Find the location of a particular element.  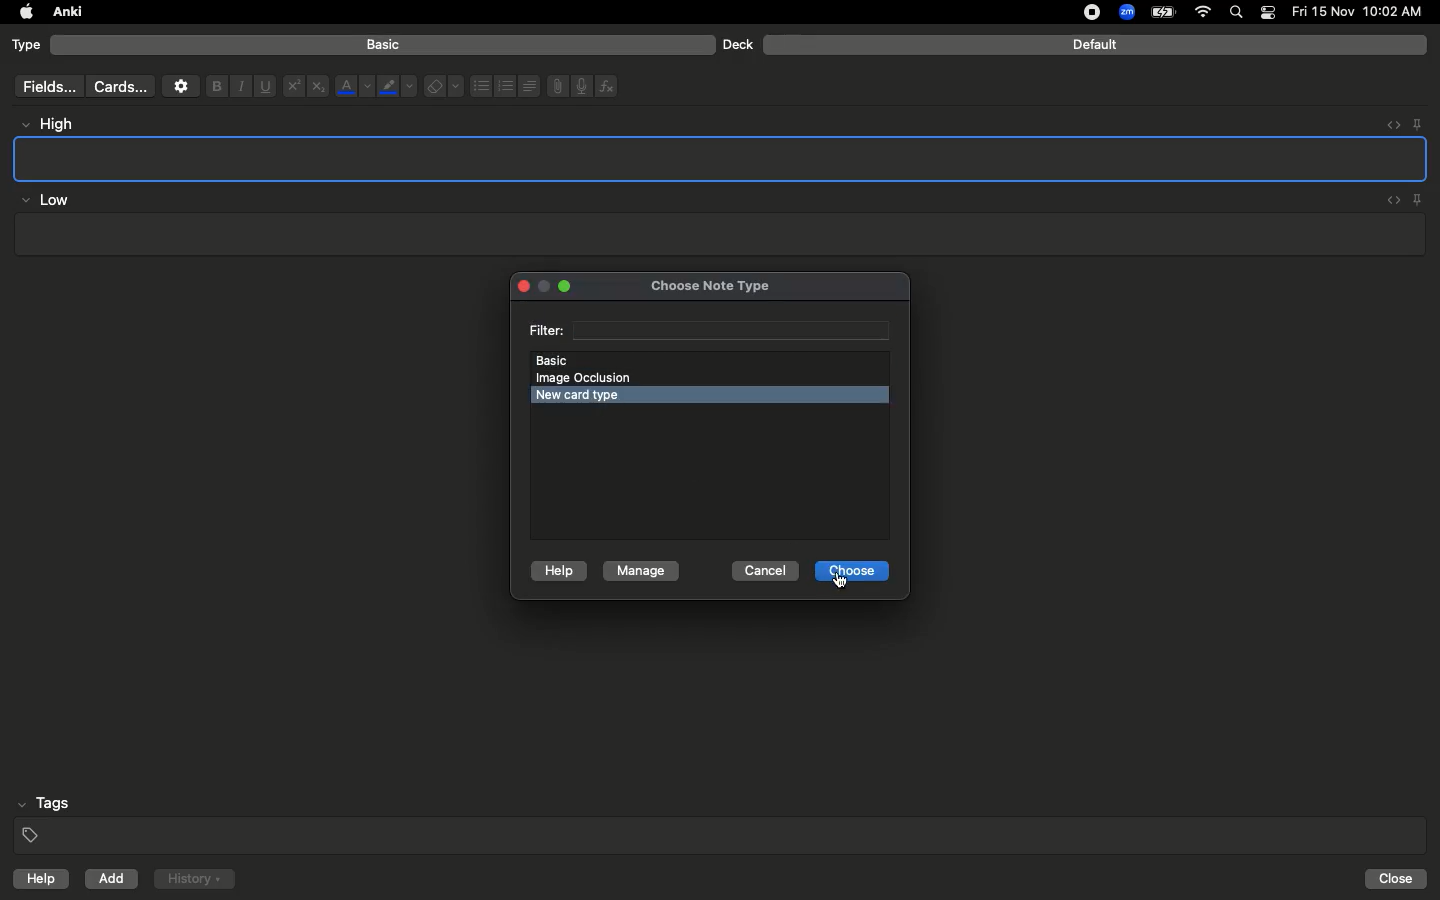

Type is located at coordinates (27, 46).